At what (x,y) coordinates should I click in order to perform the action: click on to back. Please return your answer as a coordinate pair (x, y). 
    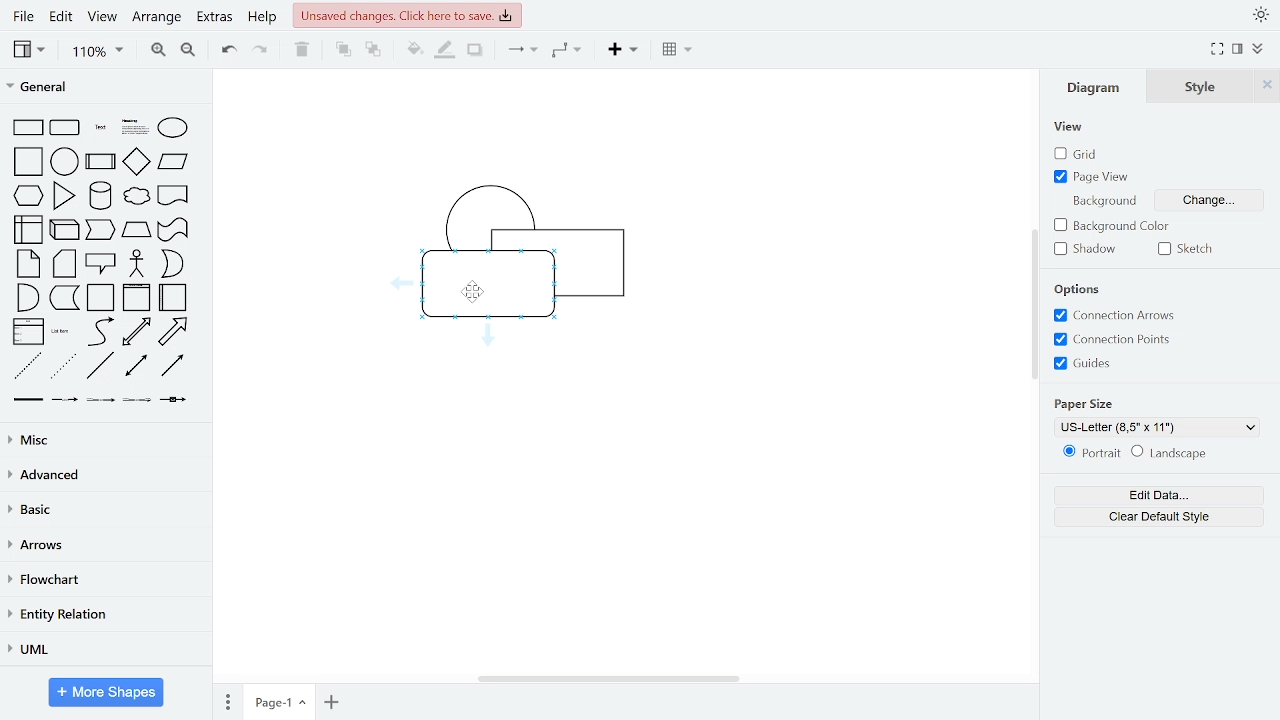
    Looking at the image, I should click on (370, 51).